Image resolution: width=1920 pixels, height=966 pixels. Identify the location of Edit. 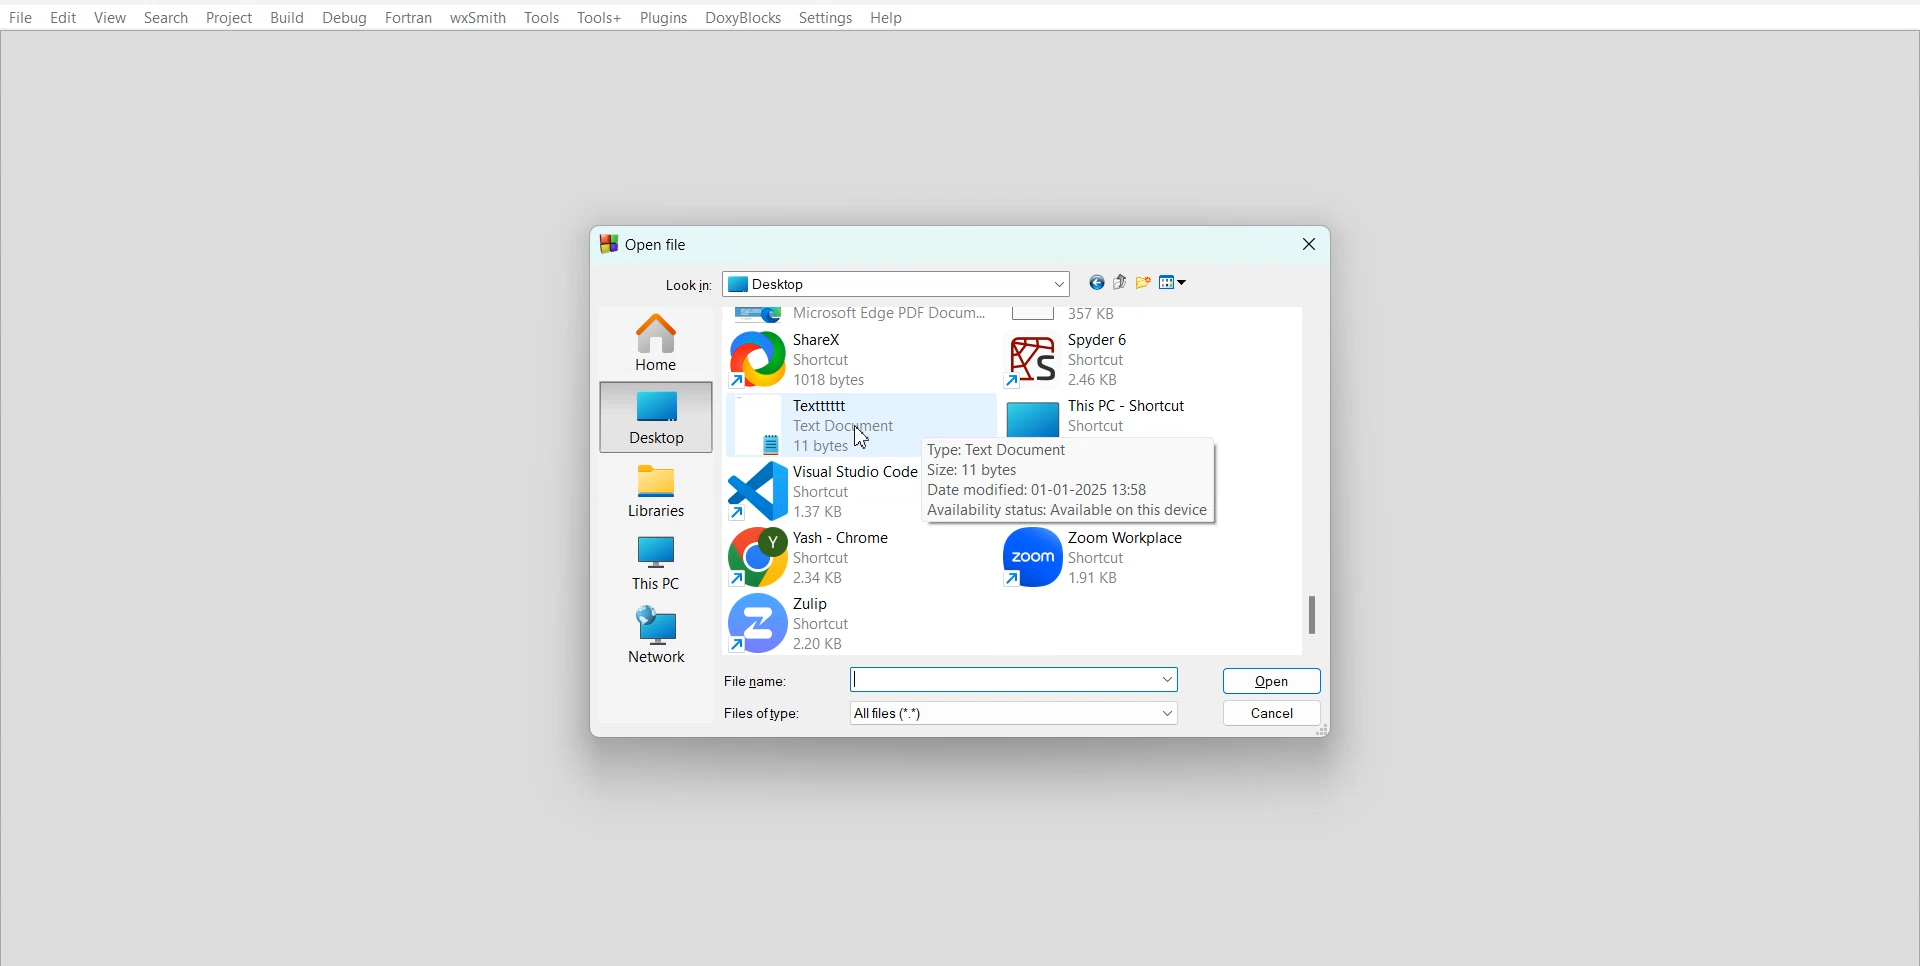
(63, 17).